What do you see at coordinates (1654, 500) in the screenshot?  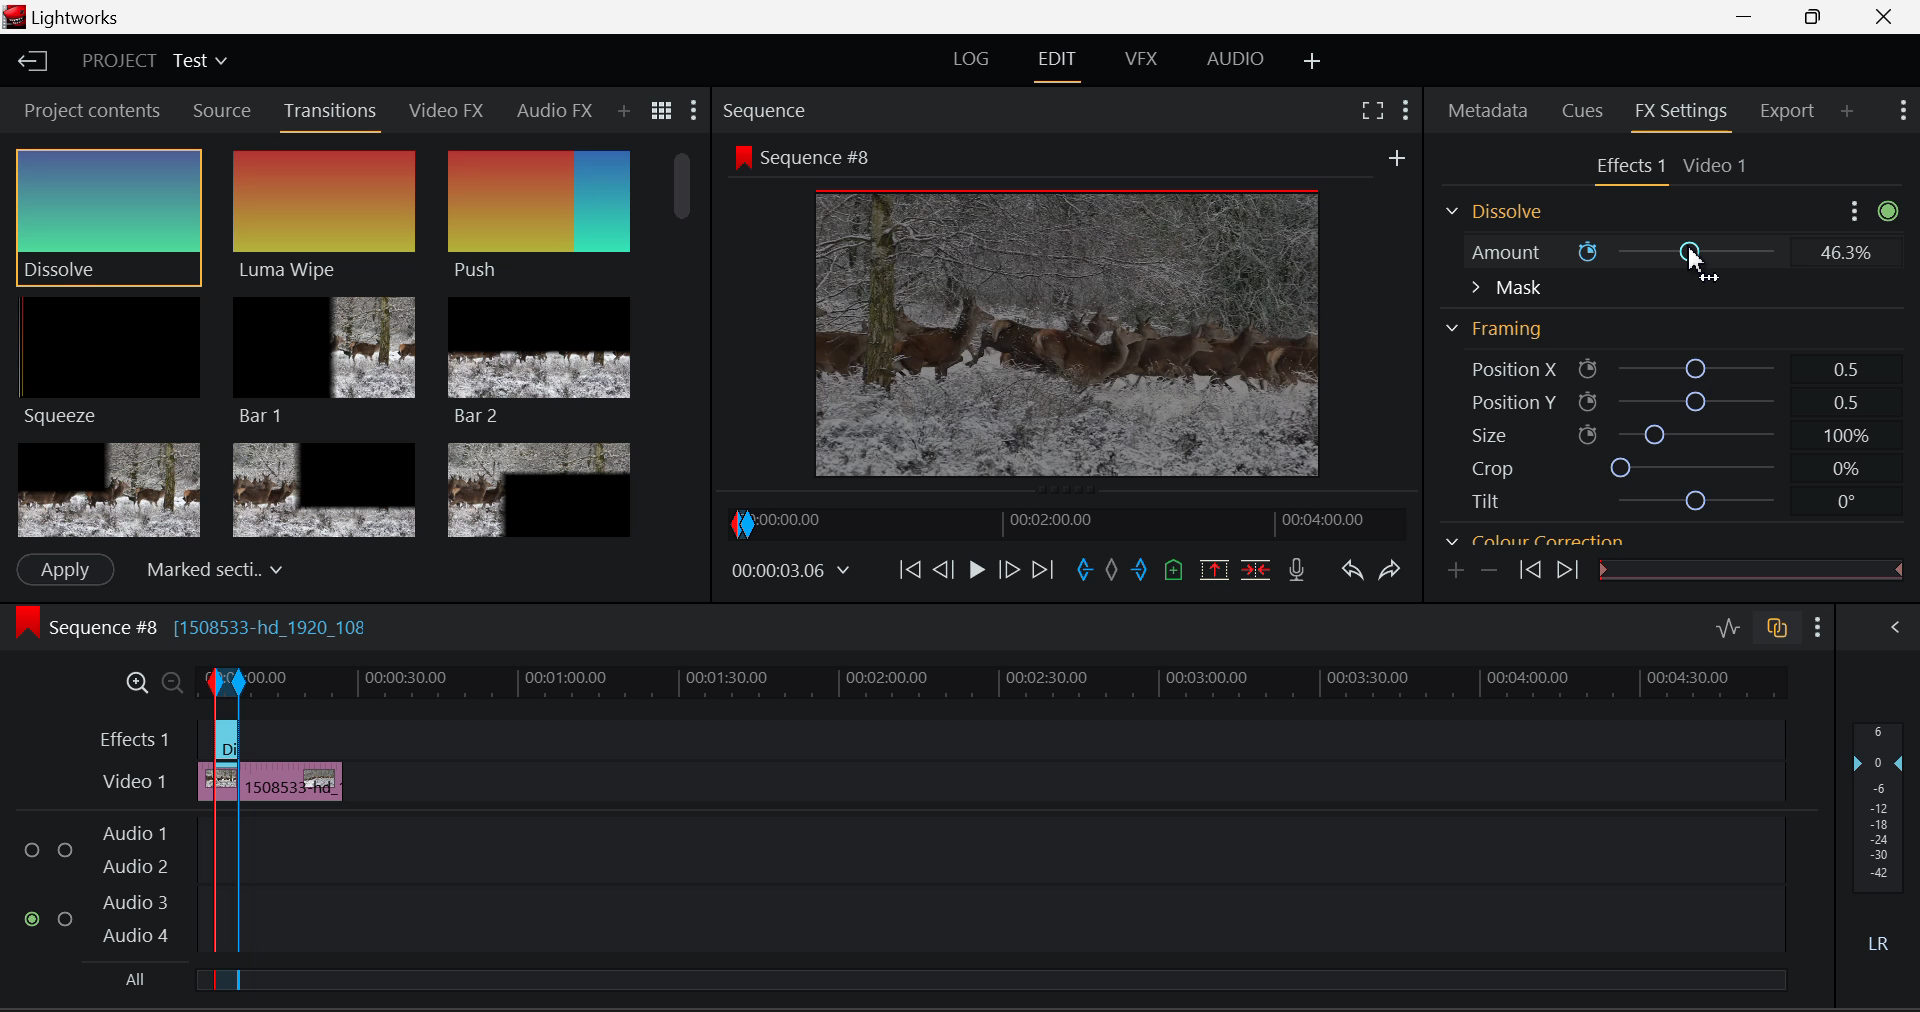 I see `Tilt` at bounding box center [1654, 500].